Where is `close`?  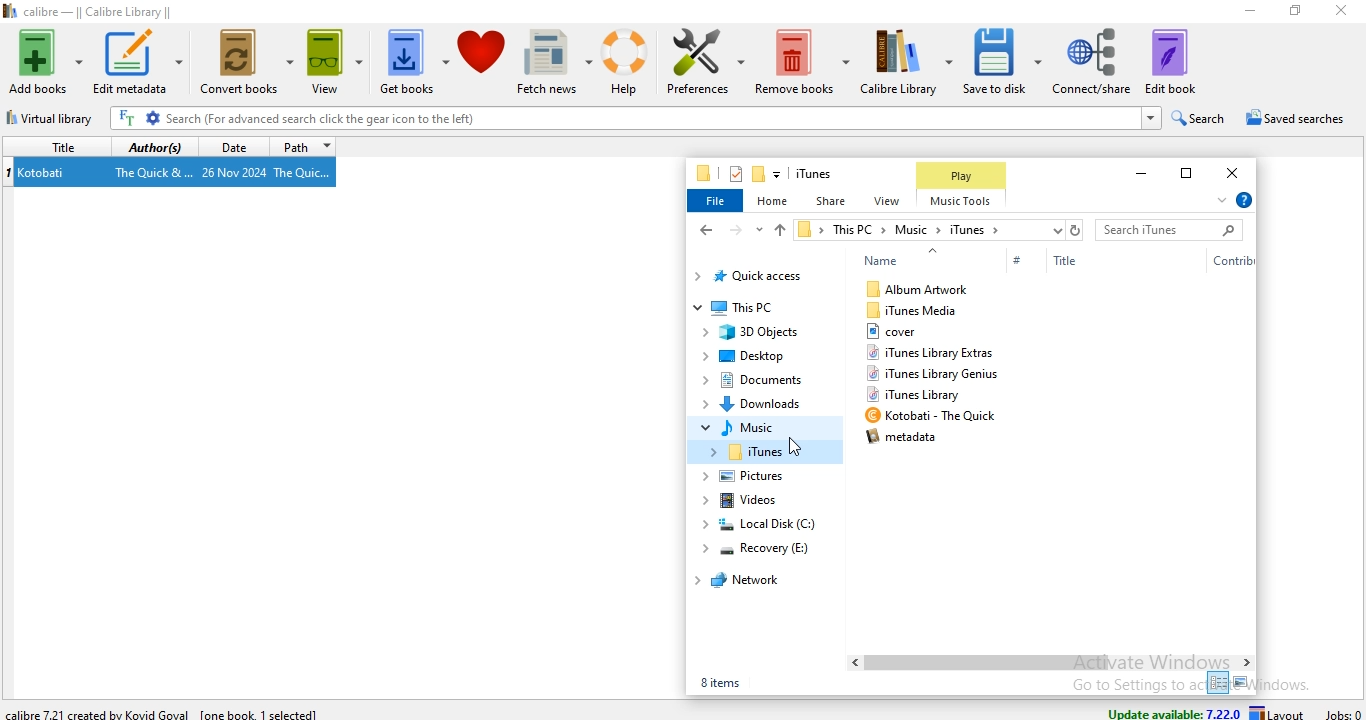 close is located at coordinates (1235, 170).